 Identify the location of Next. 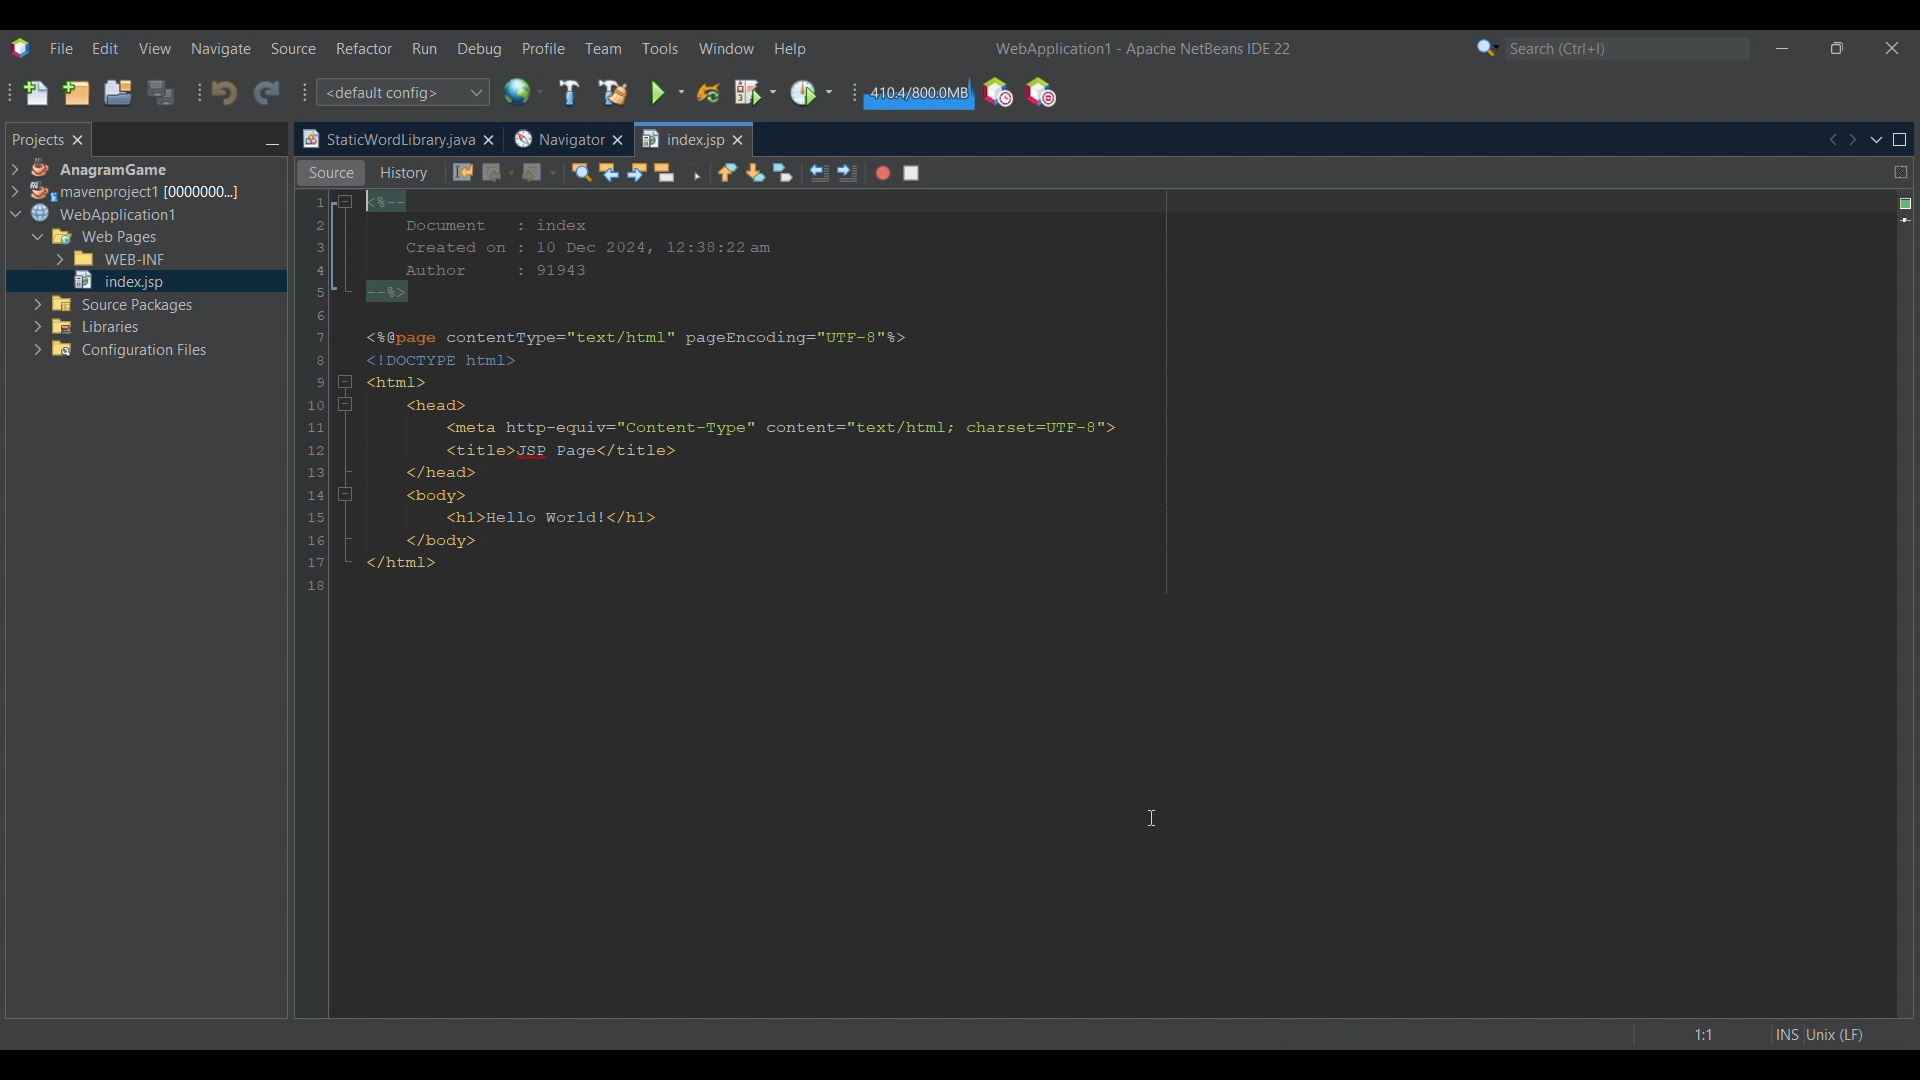
(1852, 140).